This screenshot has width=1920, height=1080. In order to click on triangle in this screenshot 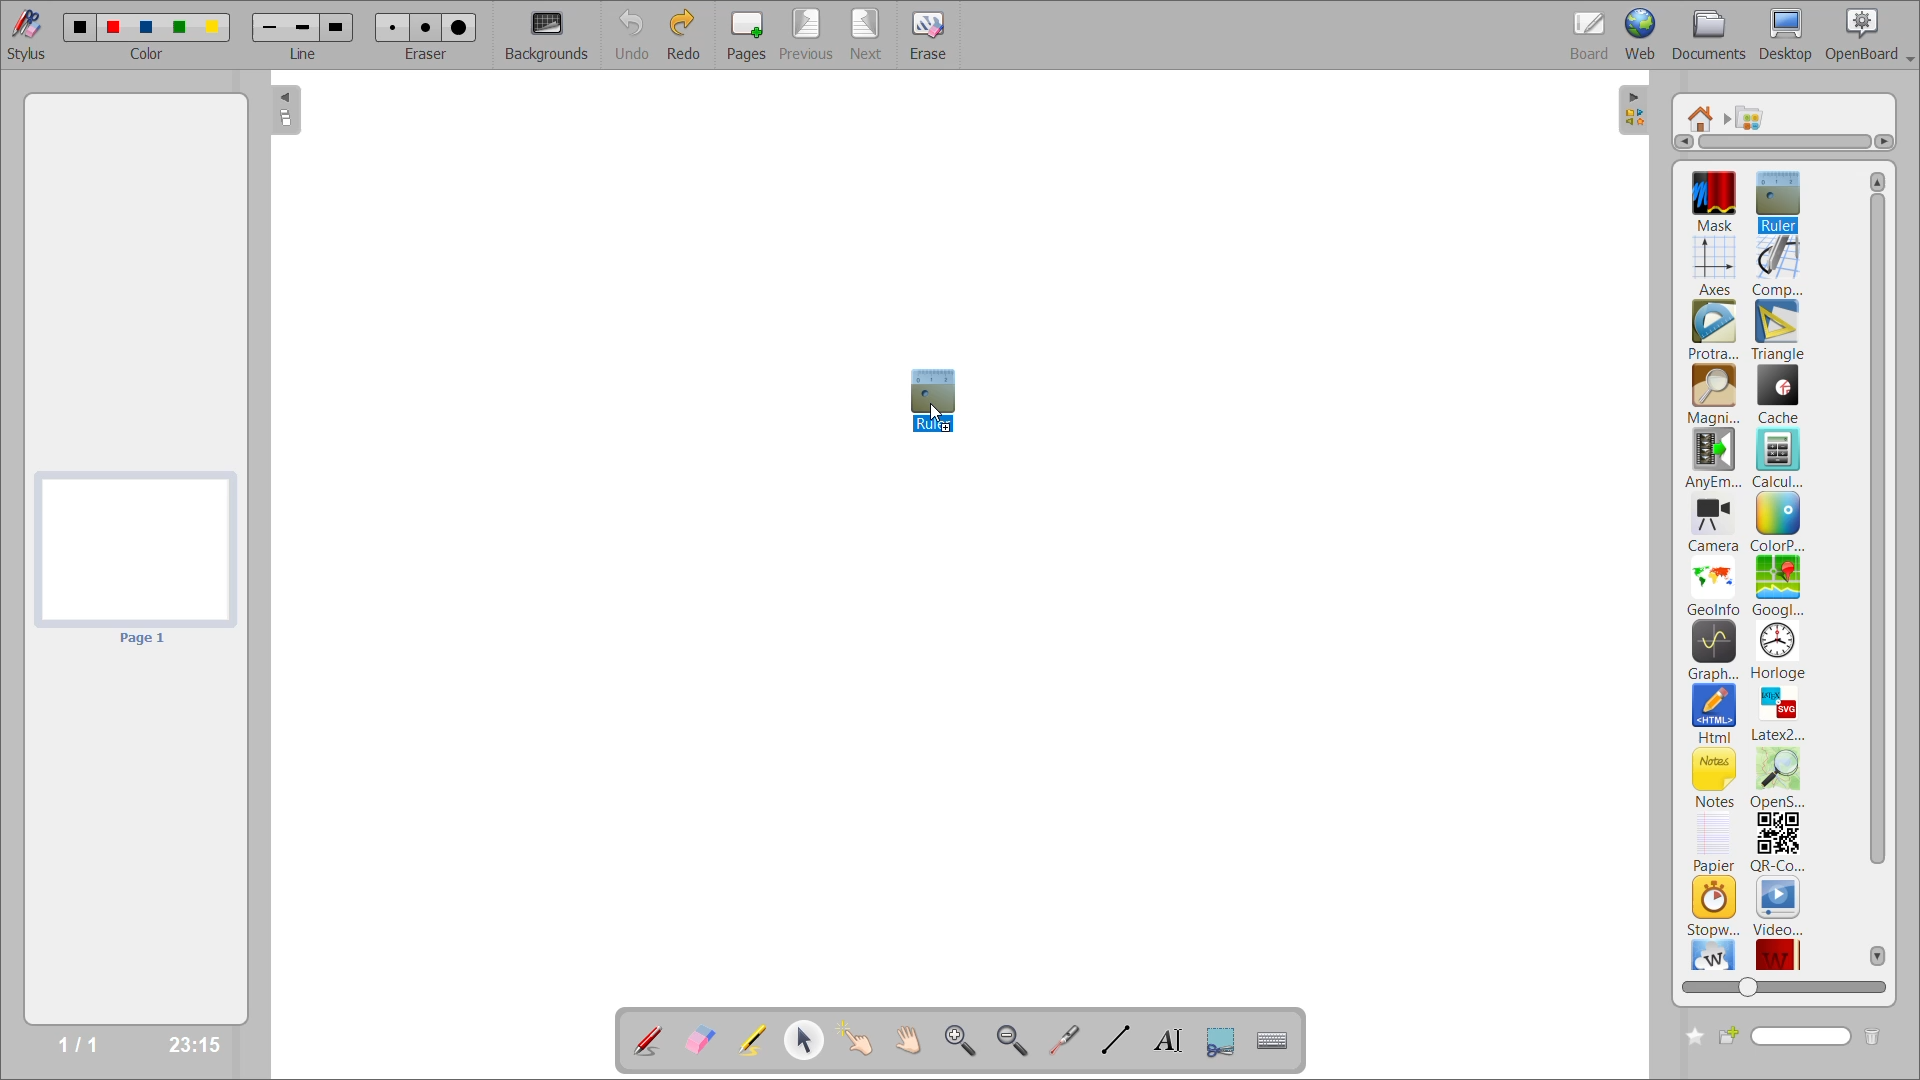, I will do `click(1778, 331)`.